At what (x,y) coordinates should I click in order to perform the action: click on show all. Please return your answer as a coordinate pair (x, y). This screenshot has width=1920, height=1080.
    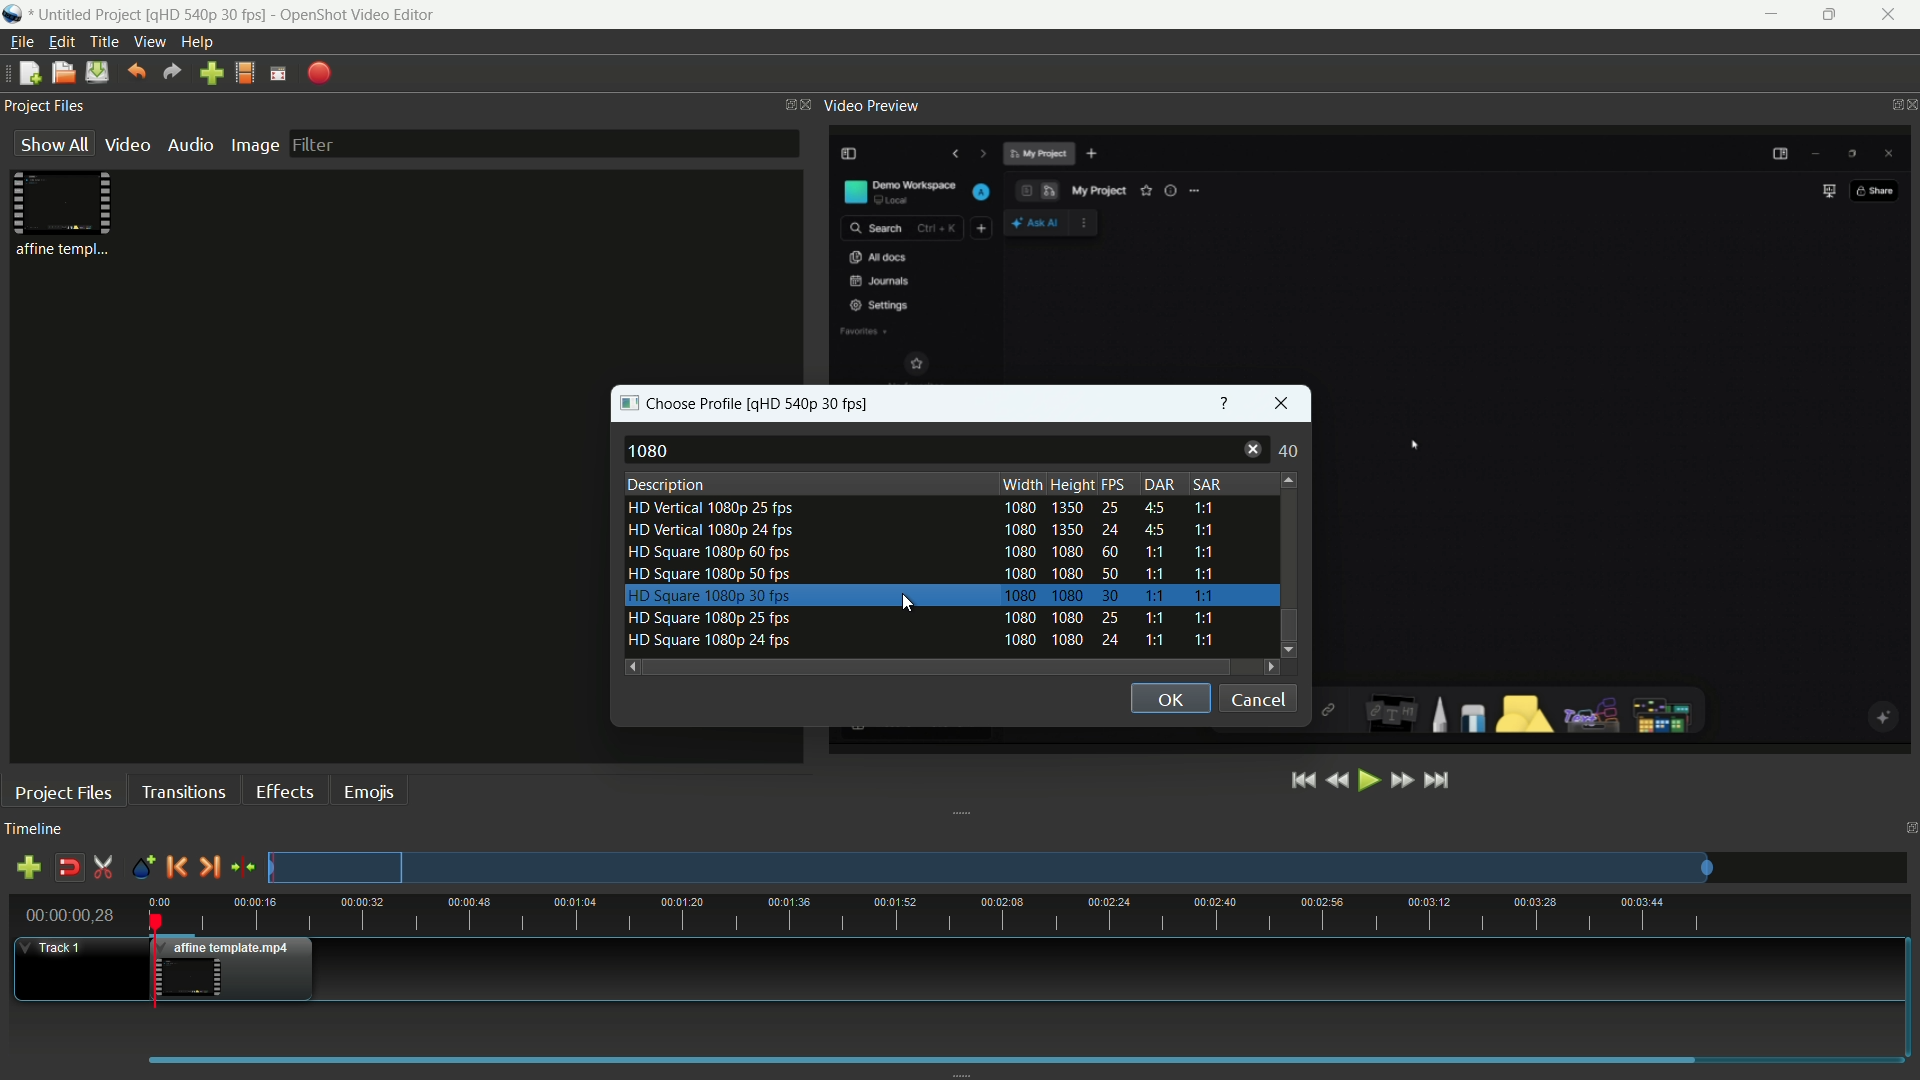
    Looking at the image, I should click on (54, 143).